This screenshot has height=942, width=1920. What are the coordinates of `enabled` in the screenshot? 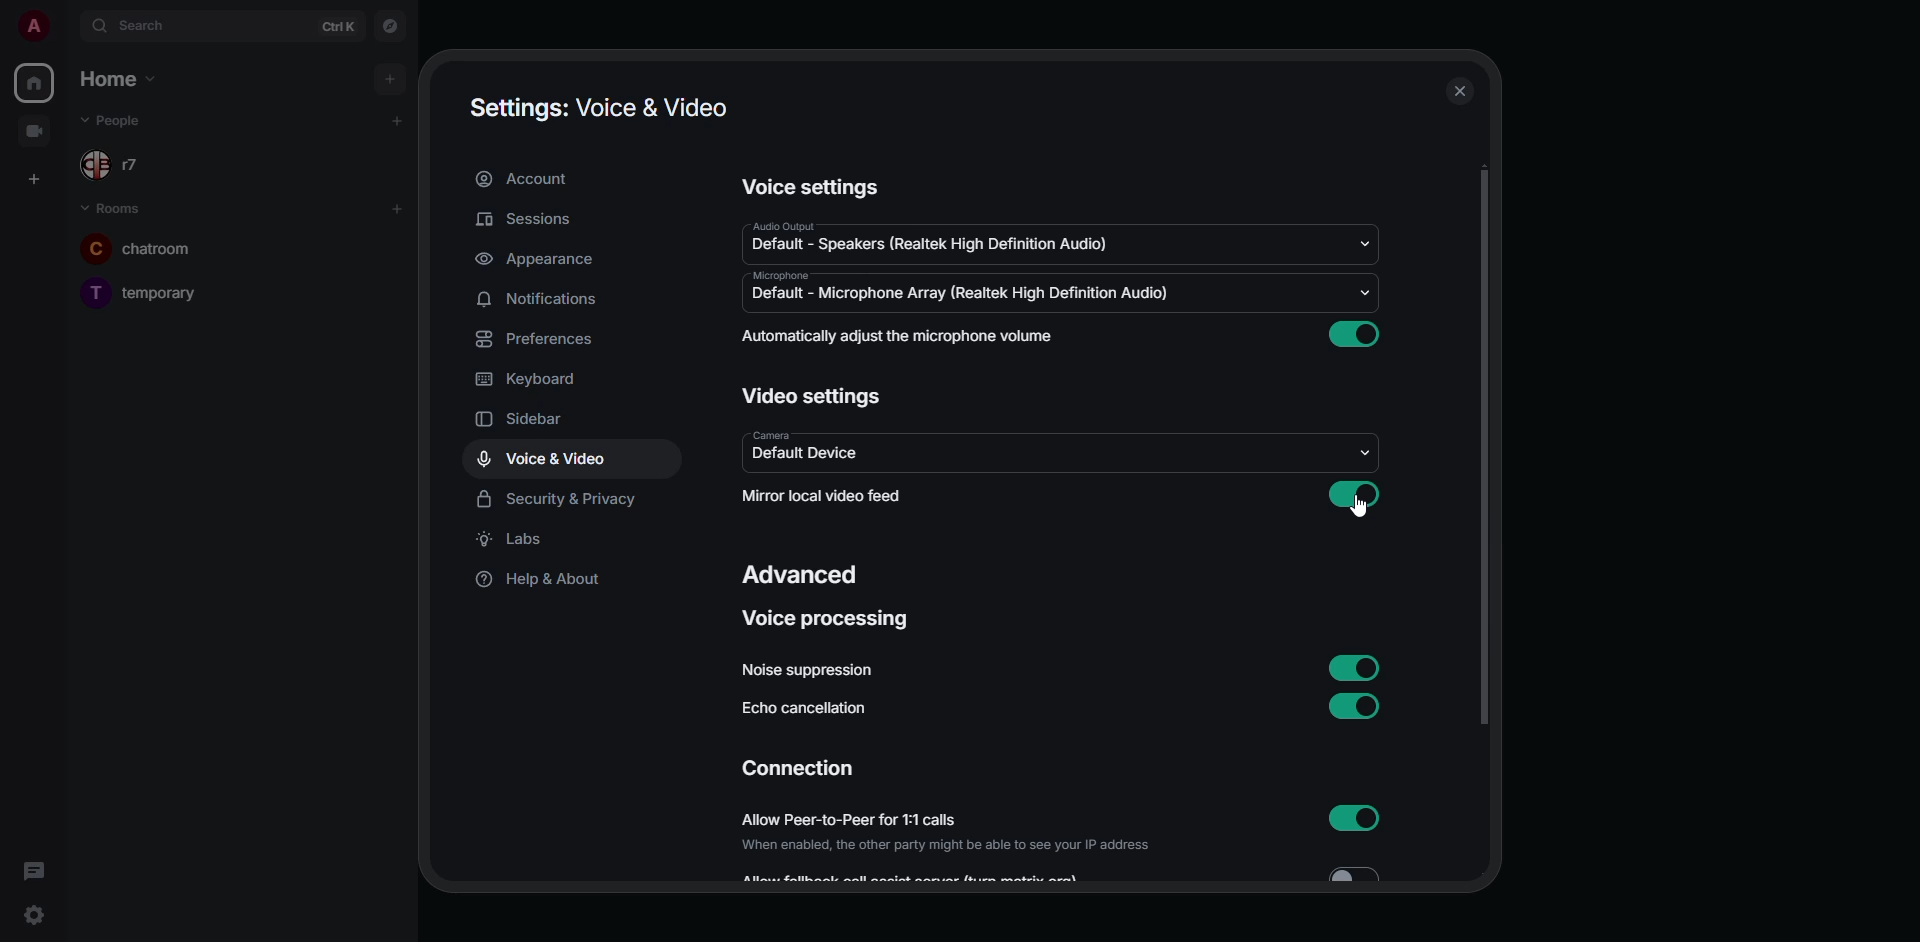 It's located at (1357, 706).